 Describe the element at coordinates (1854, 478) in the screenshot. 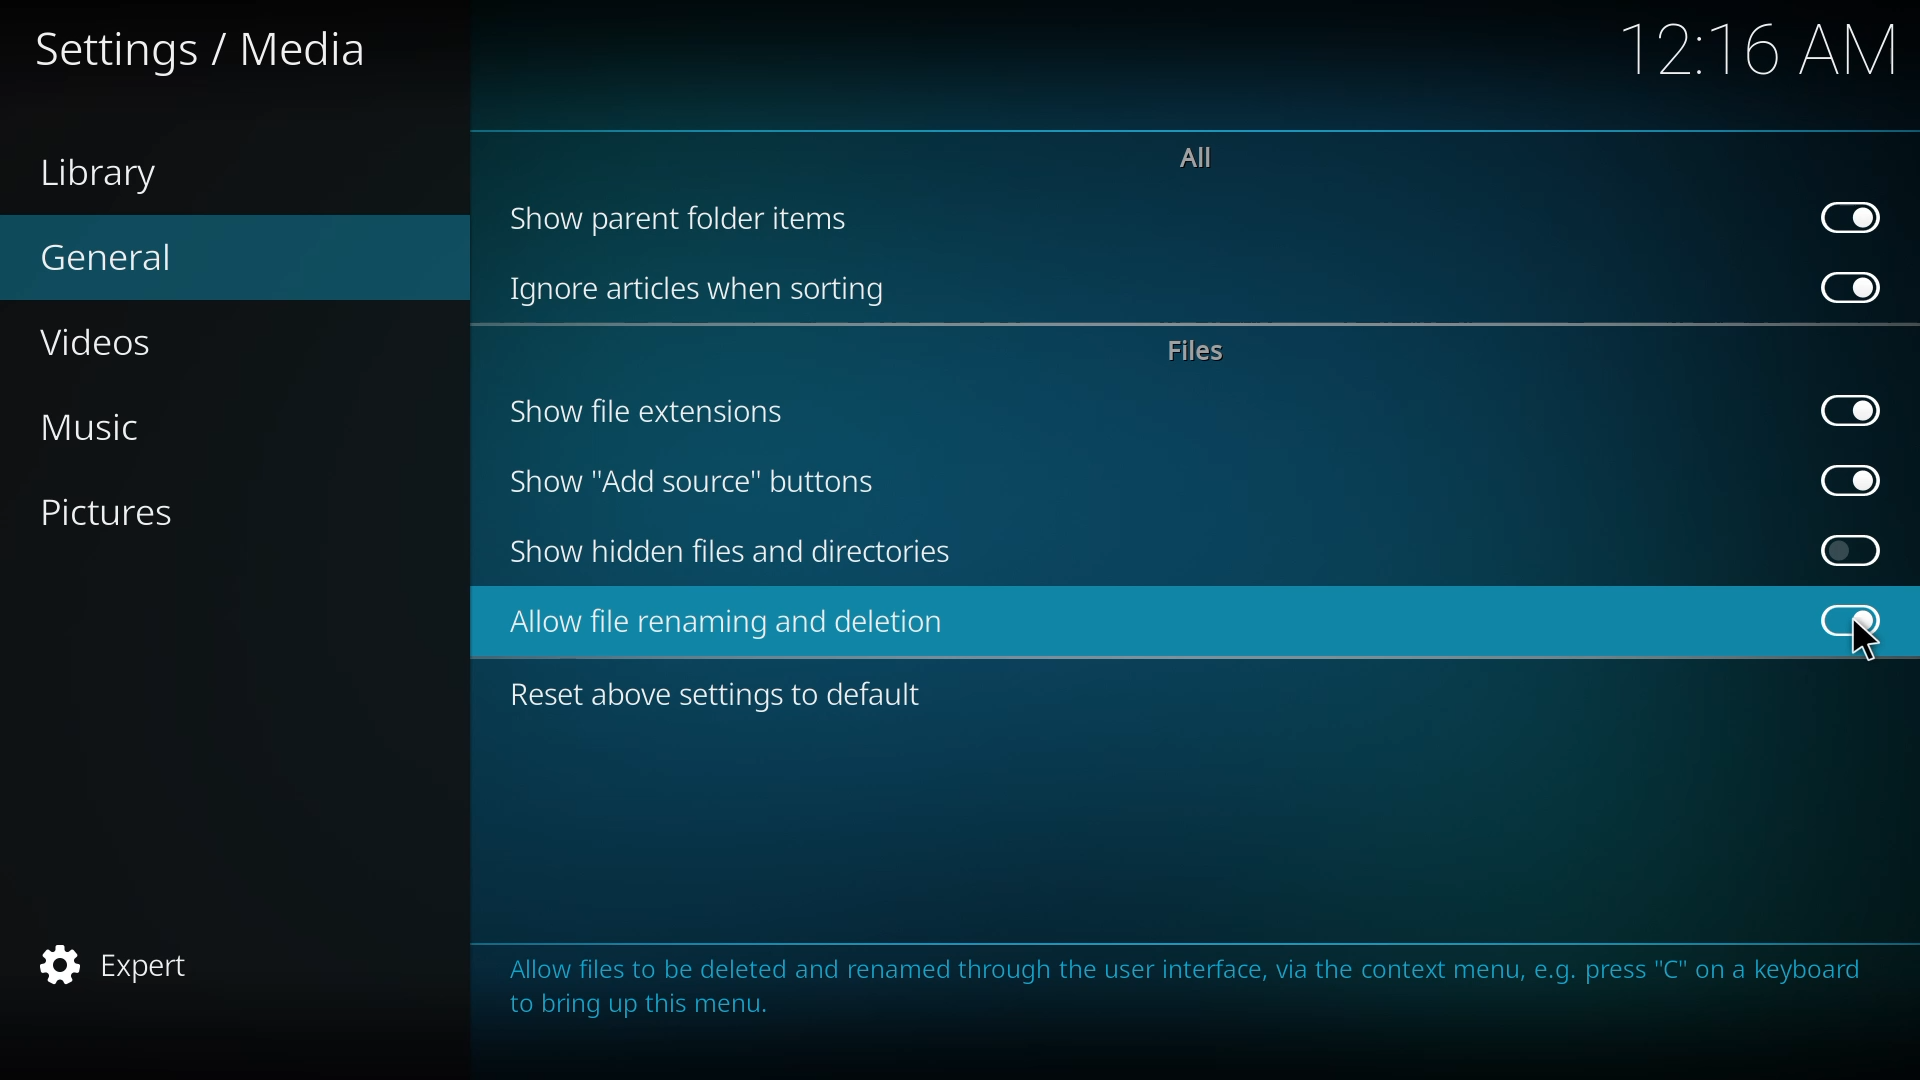

I see `enabled` at that location.